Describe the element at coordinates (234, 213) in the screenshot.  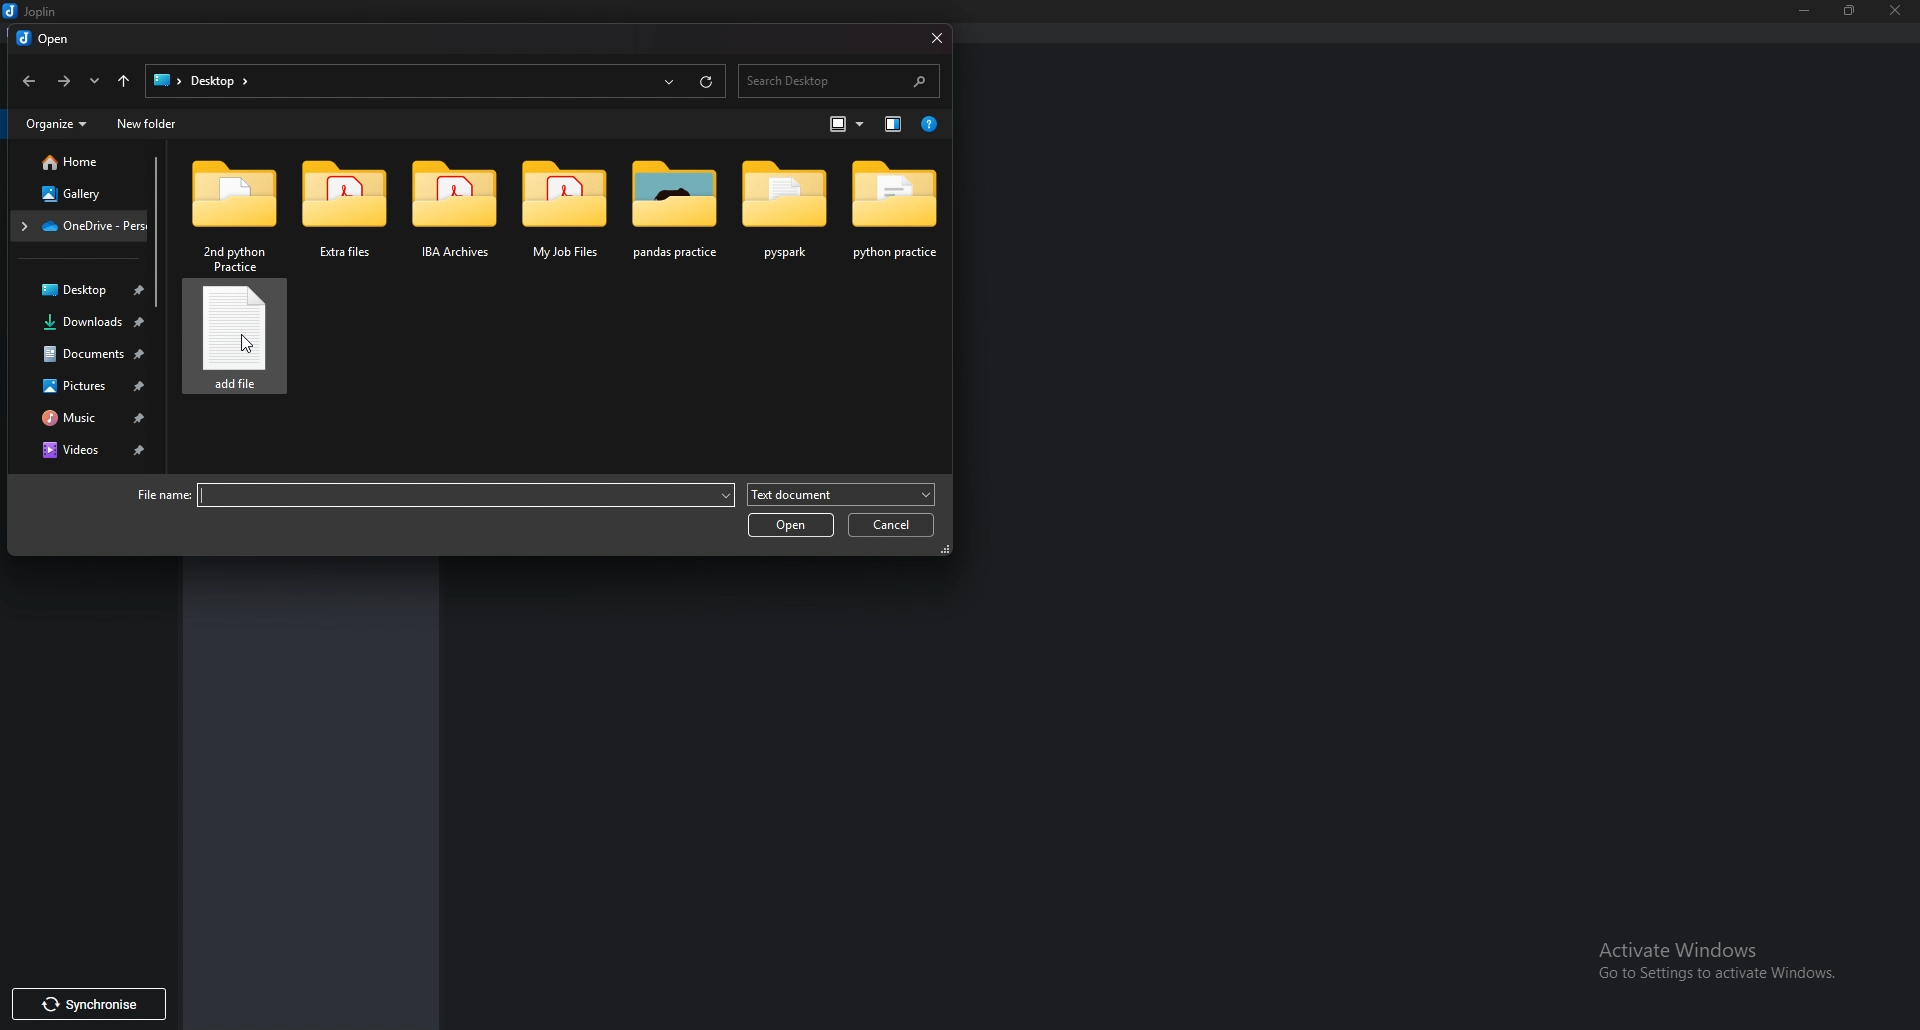
I see `Folder` at that location.